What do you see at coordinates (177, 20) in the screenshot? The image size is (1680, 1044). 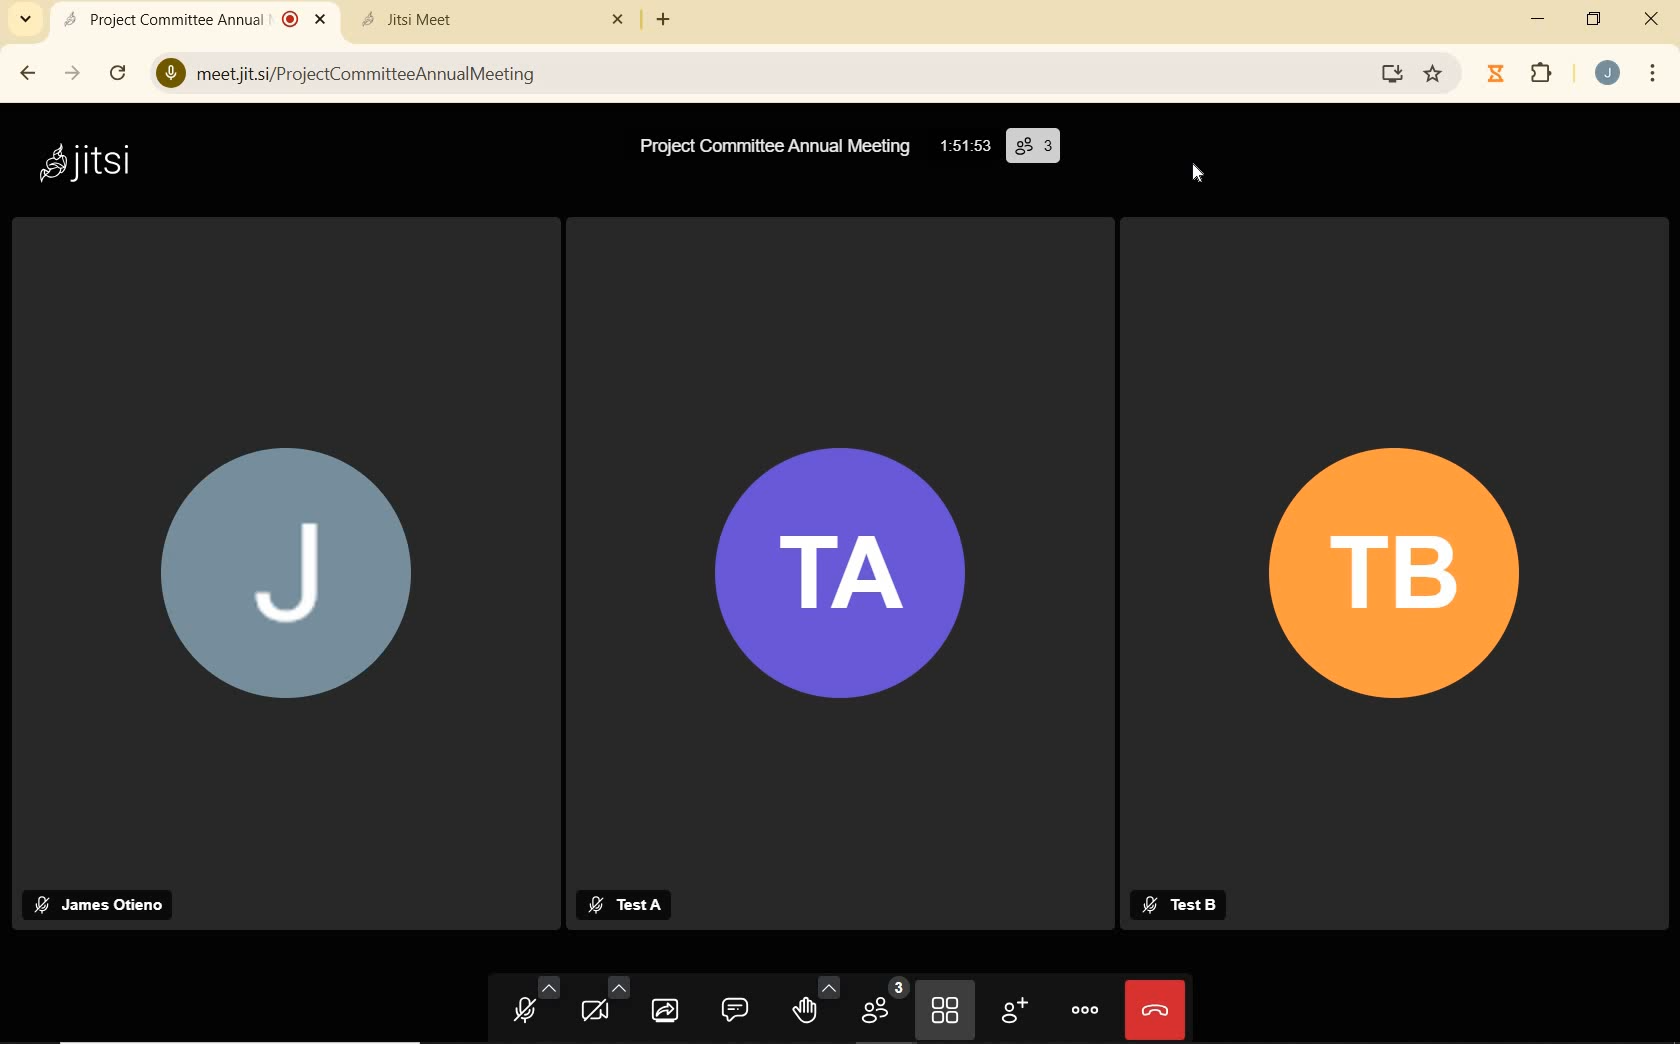 I see `current open tab` at bounding box center [177, 20].